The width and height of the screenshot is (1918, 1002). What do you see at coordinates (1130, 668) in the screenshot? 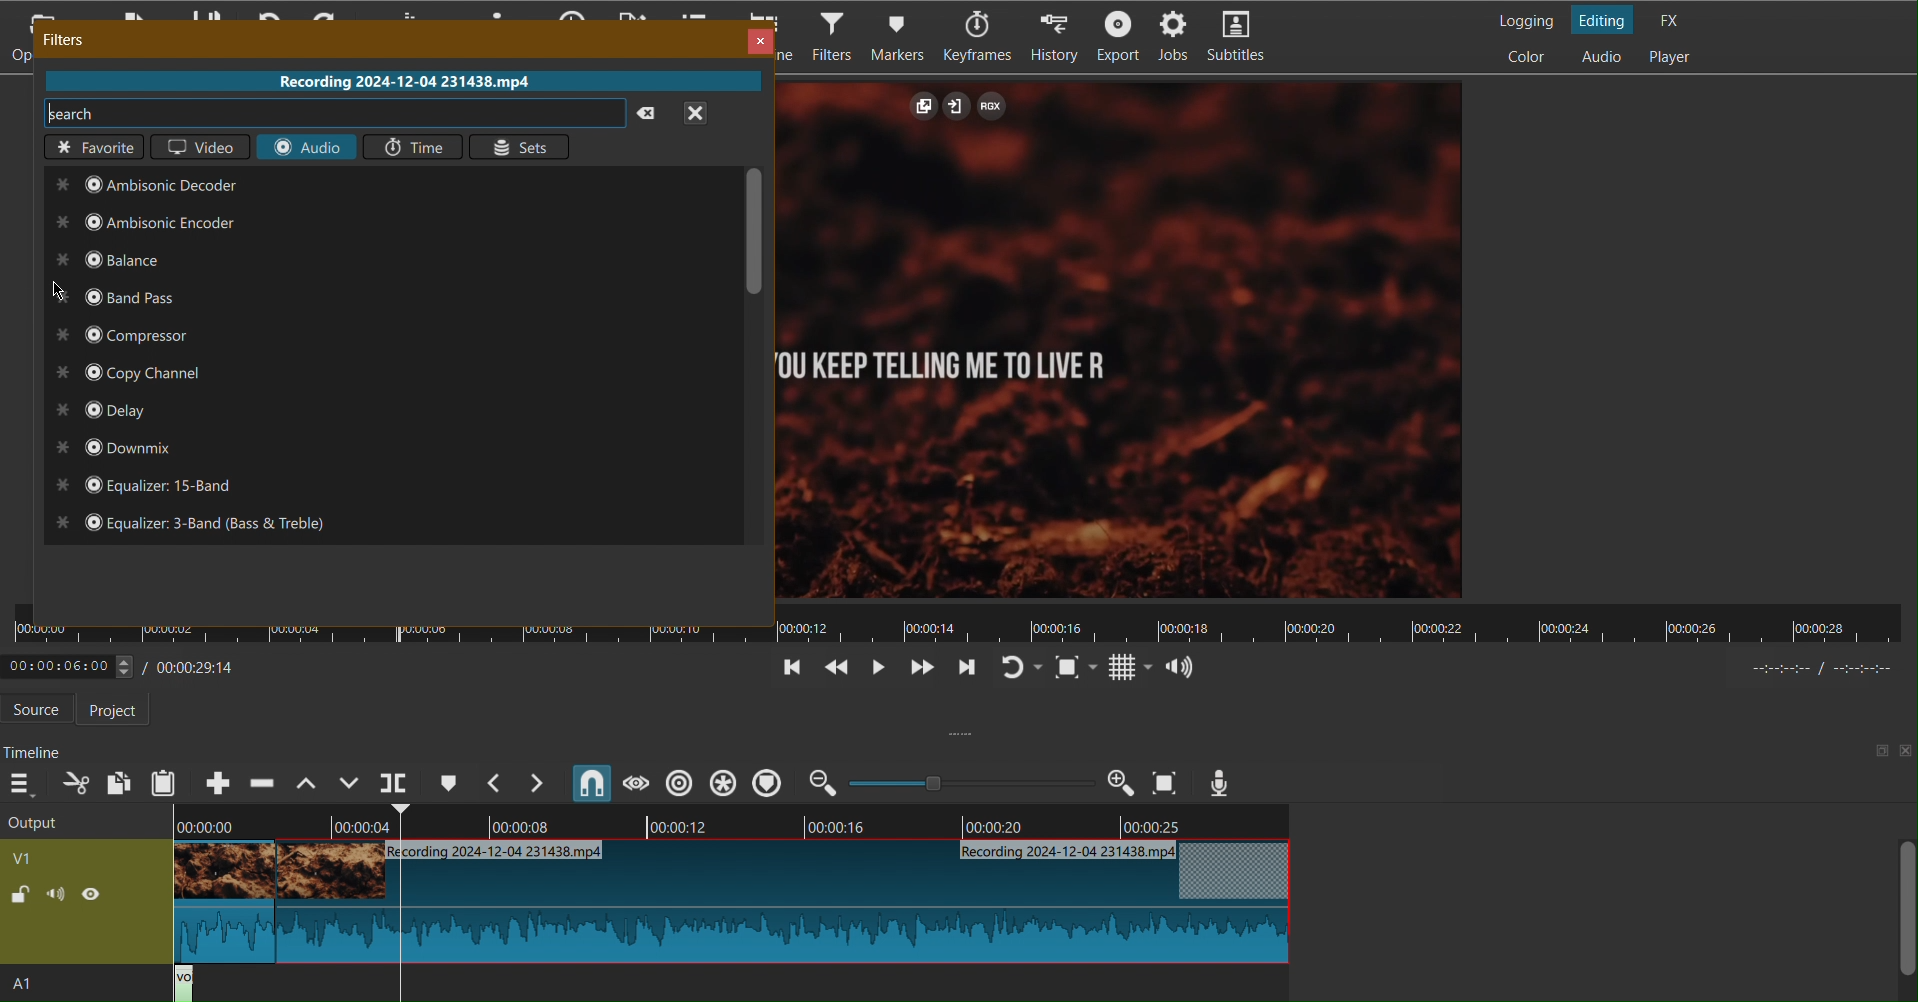
I see `Grid` at bounding box center [1130, 668].